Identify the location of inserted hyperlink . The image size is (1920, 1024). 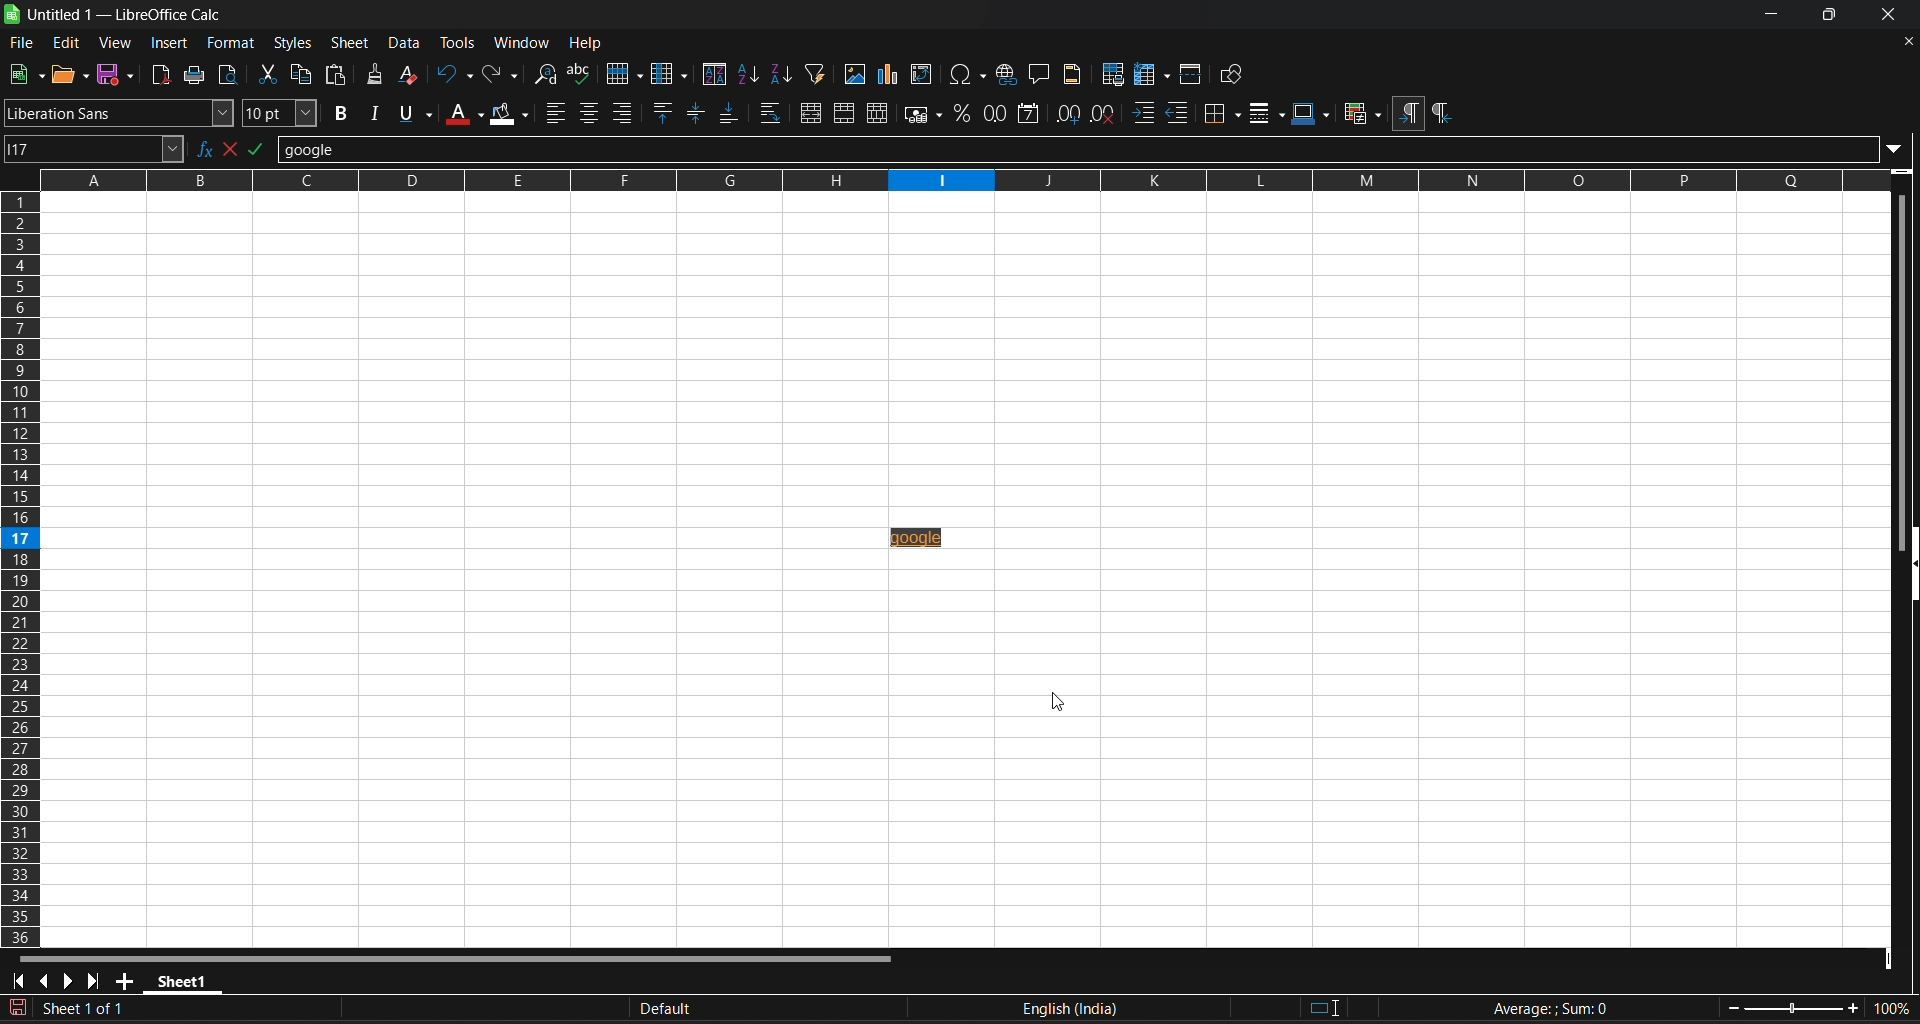
(942, 538).